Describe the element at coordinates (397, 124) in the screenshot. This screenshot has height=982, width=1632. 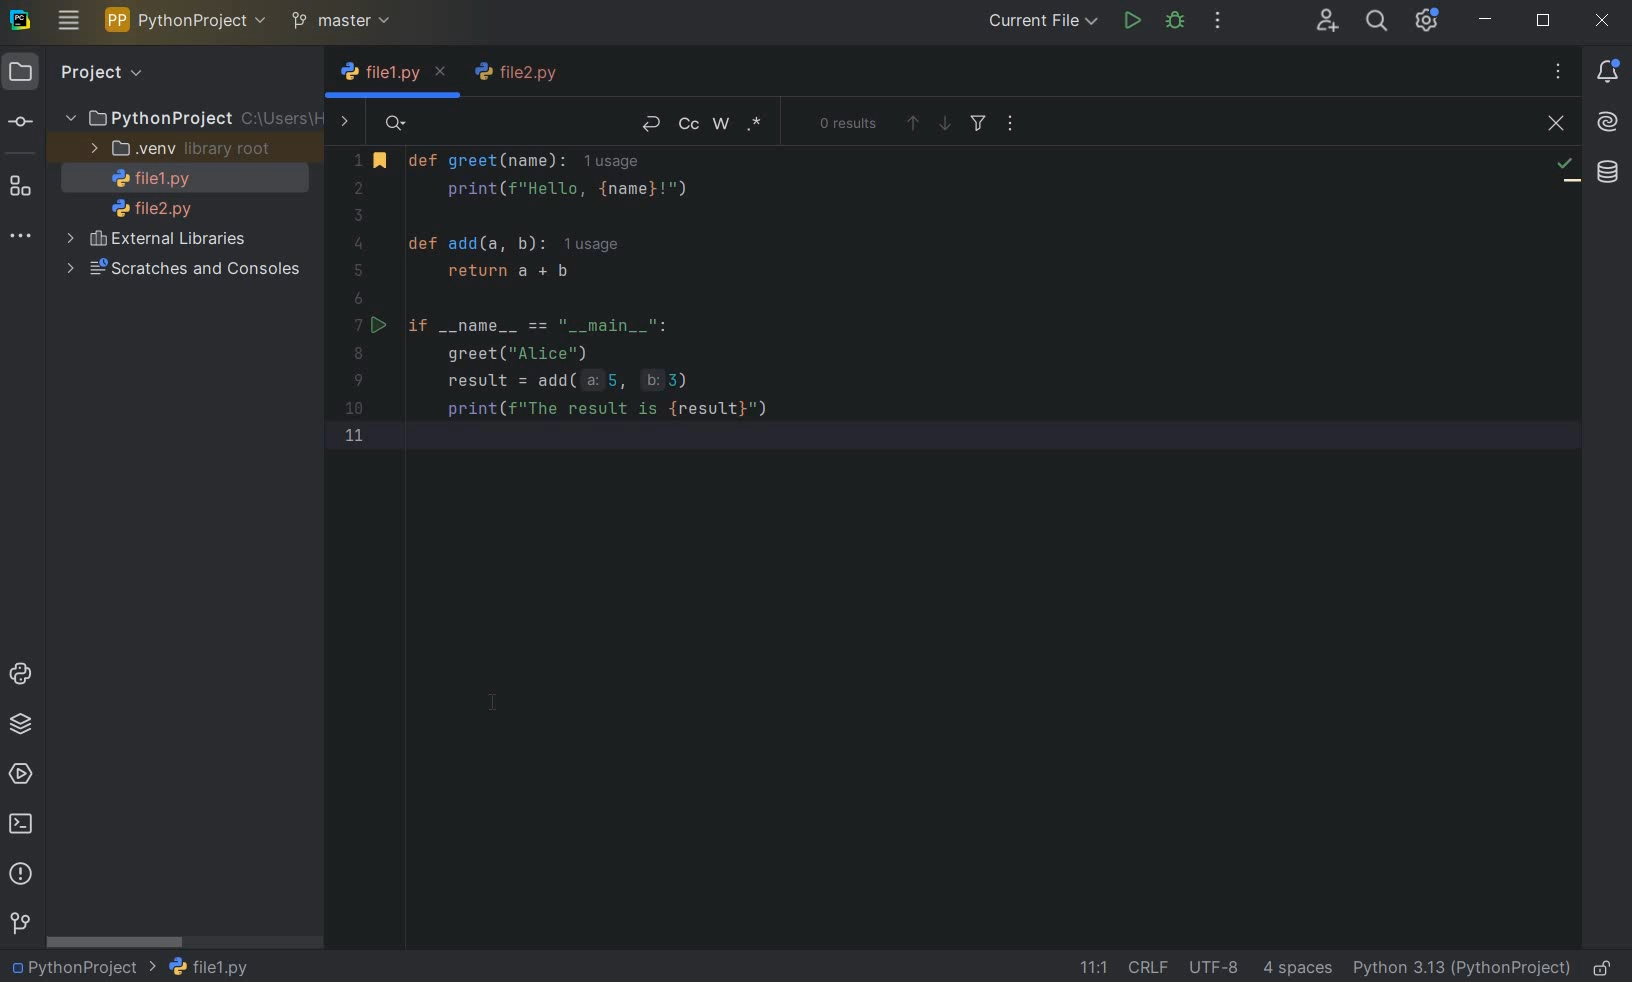
I see `SEARCH HISTORY` at that location.